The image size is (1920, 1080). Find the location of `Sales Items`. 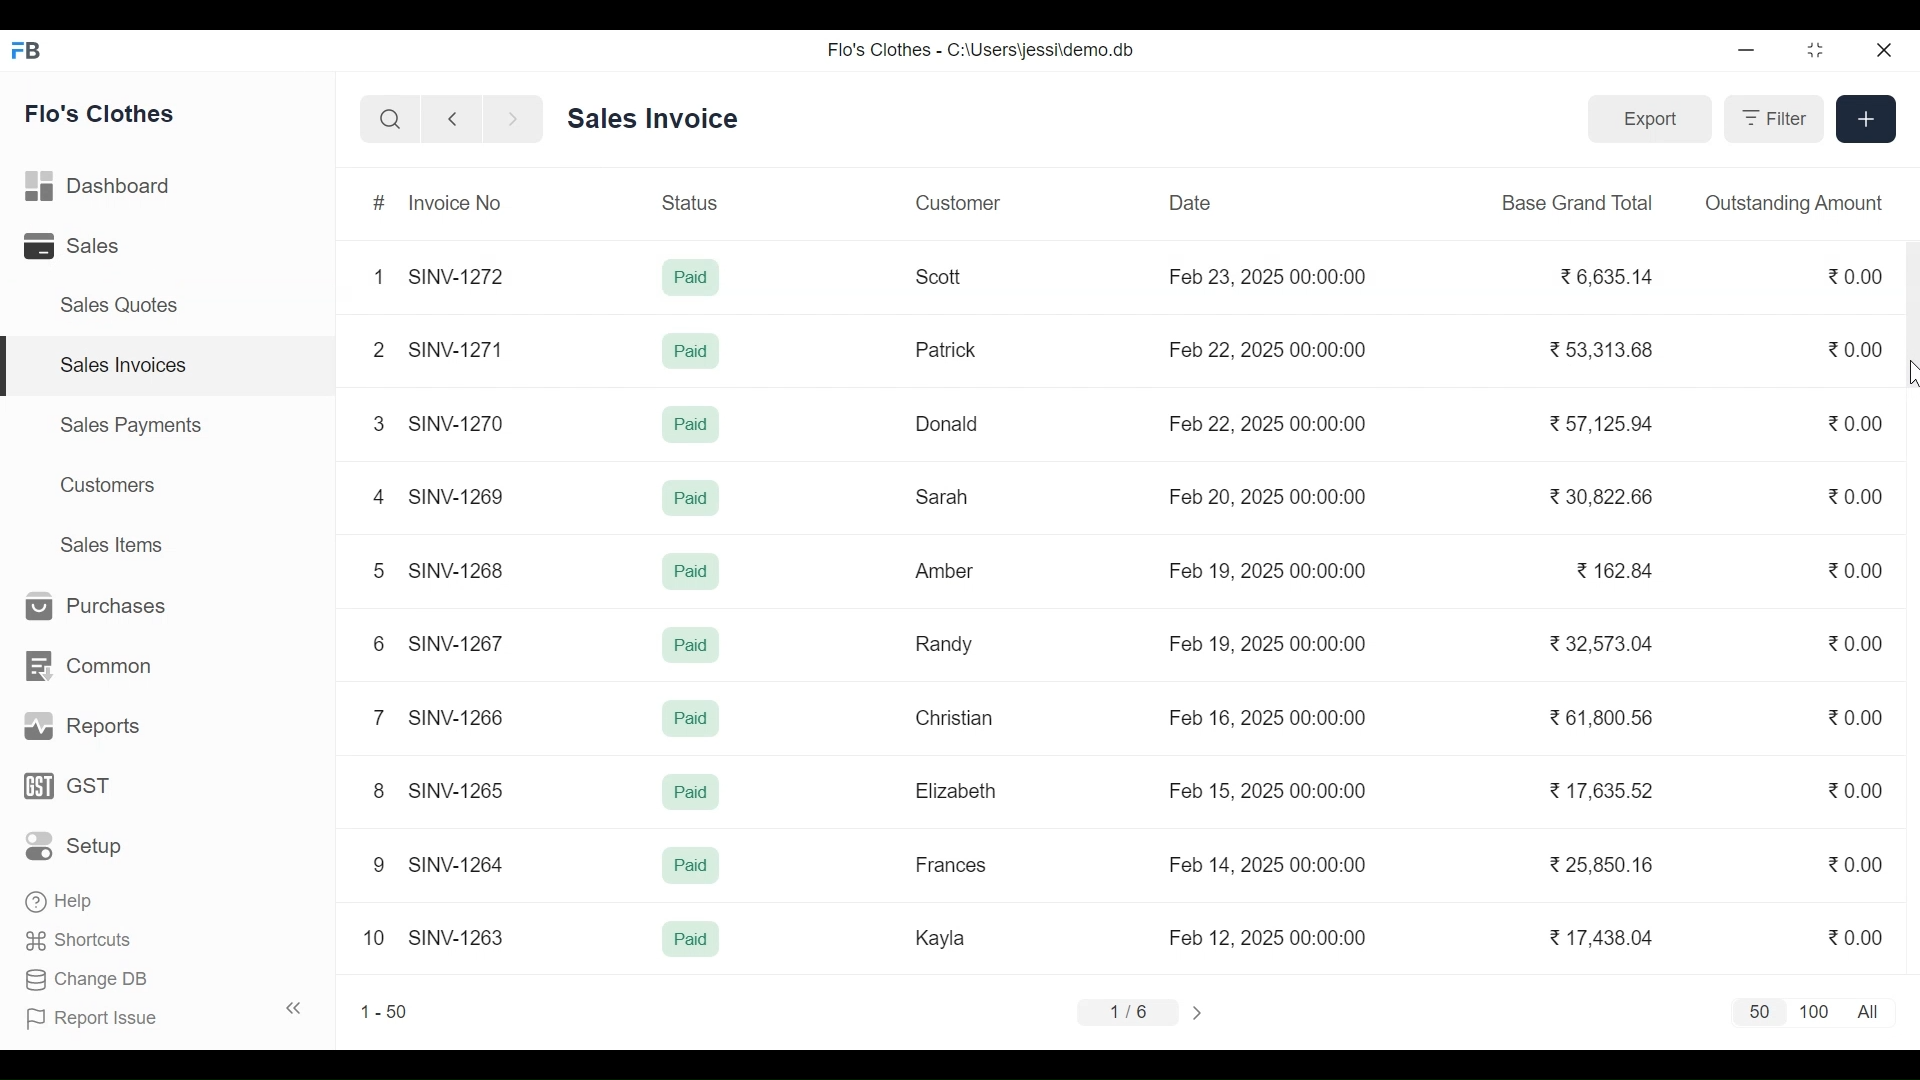

Sales Items is located at coordinates (110, 544).